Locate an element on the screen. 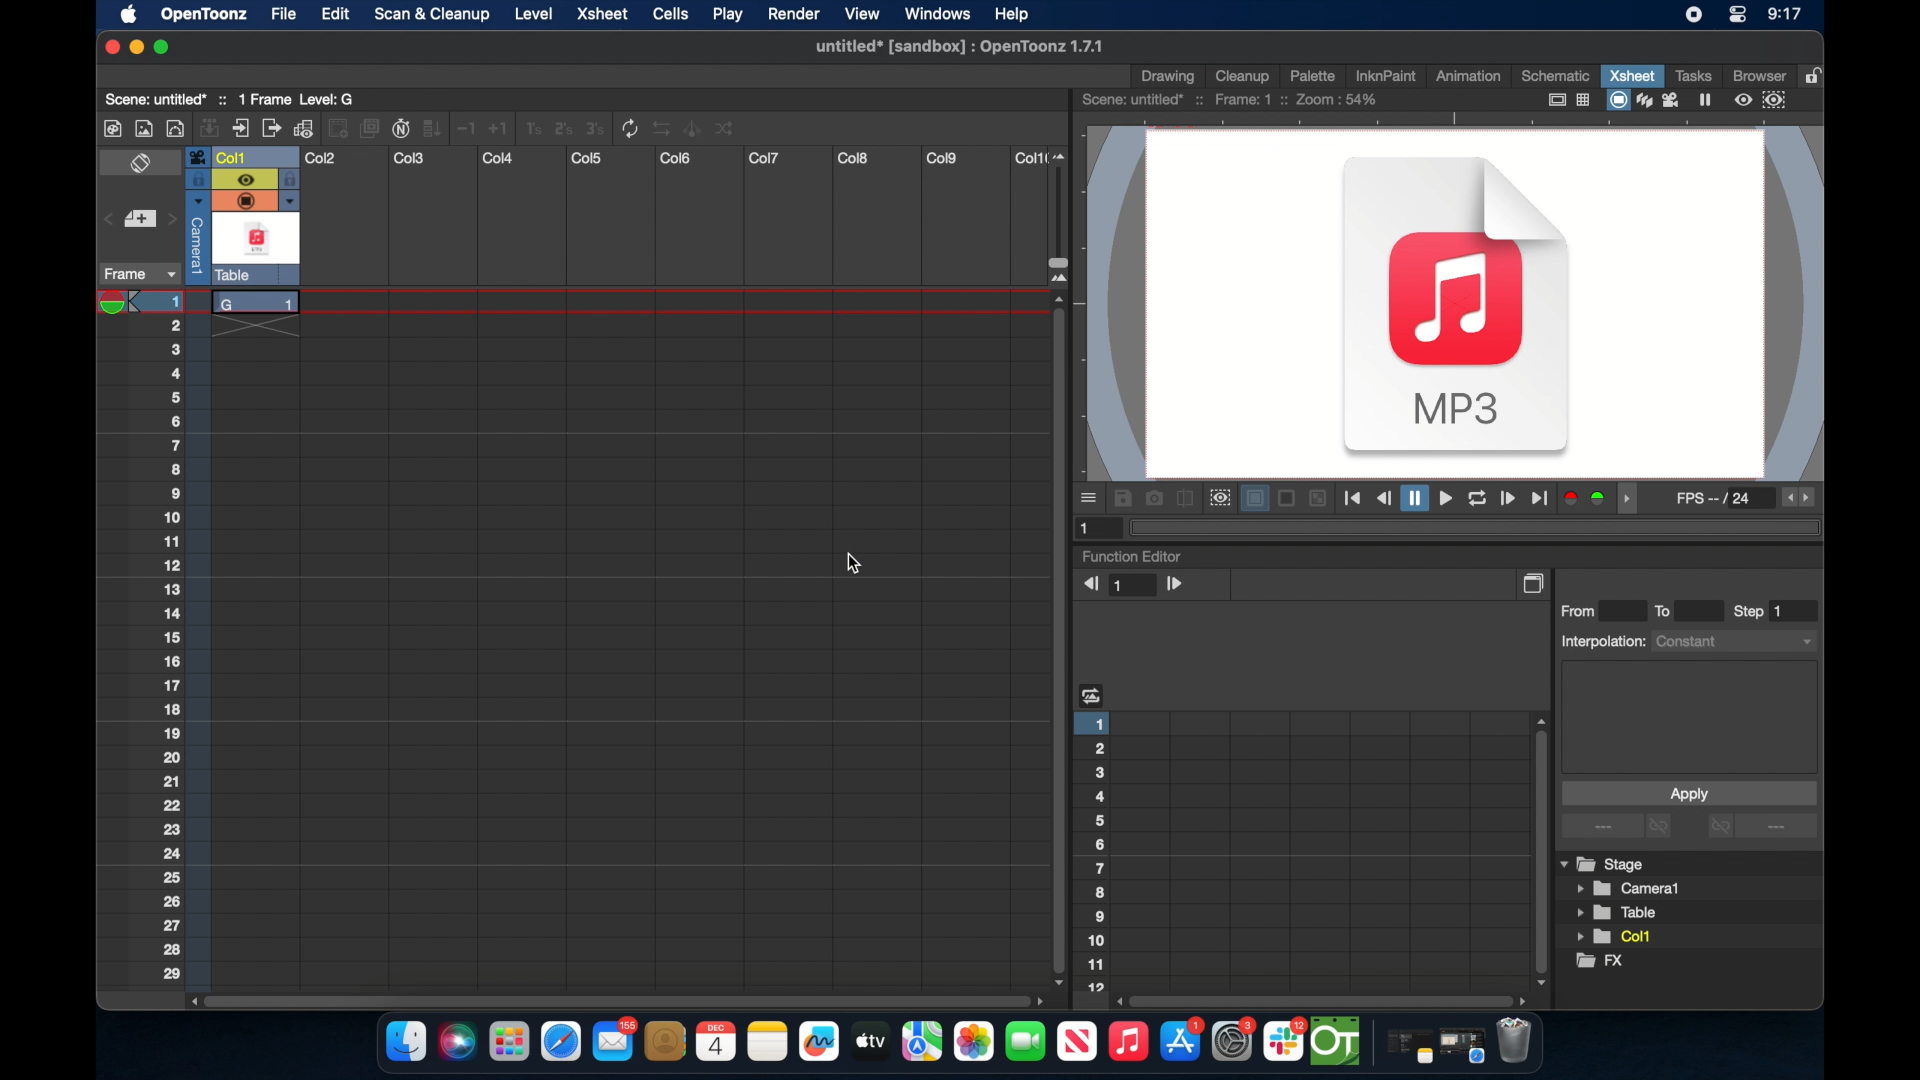 This screenshot has height=1080, width=1920. toggle x sheet is located at coordinates (143, 165).